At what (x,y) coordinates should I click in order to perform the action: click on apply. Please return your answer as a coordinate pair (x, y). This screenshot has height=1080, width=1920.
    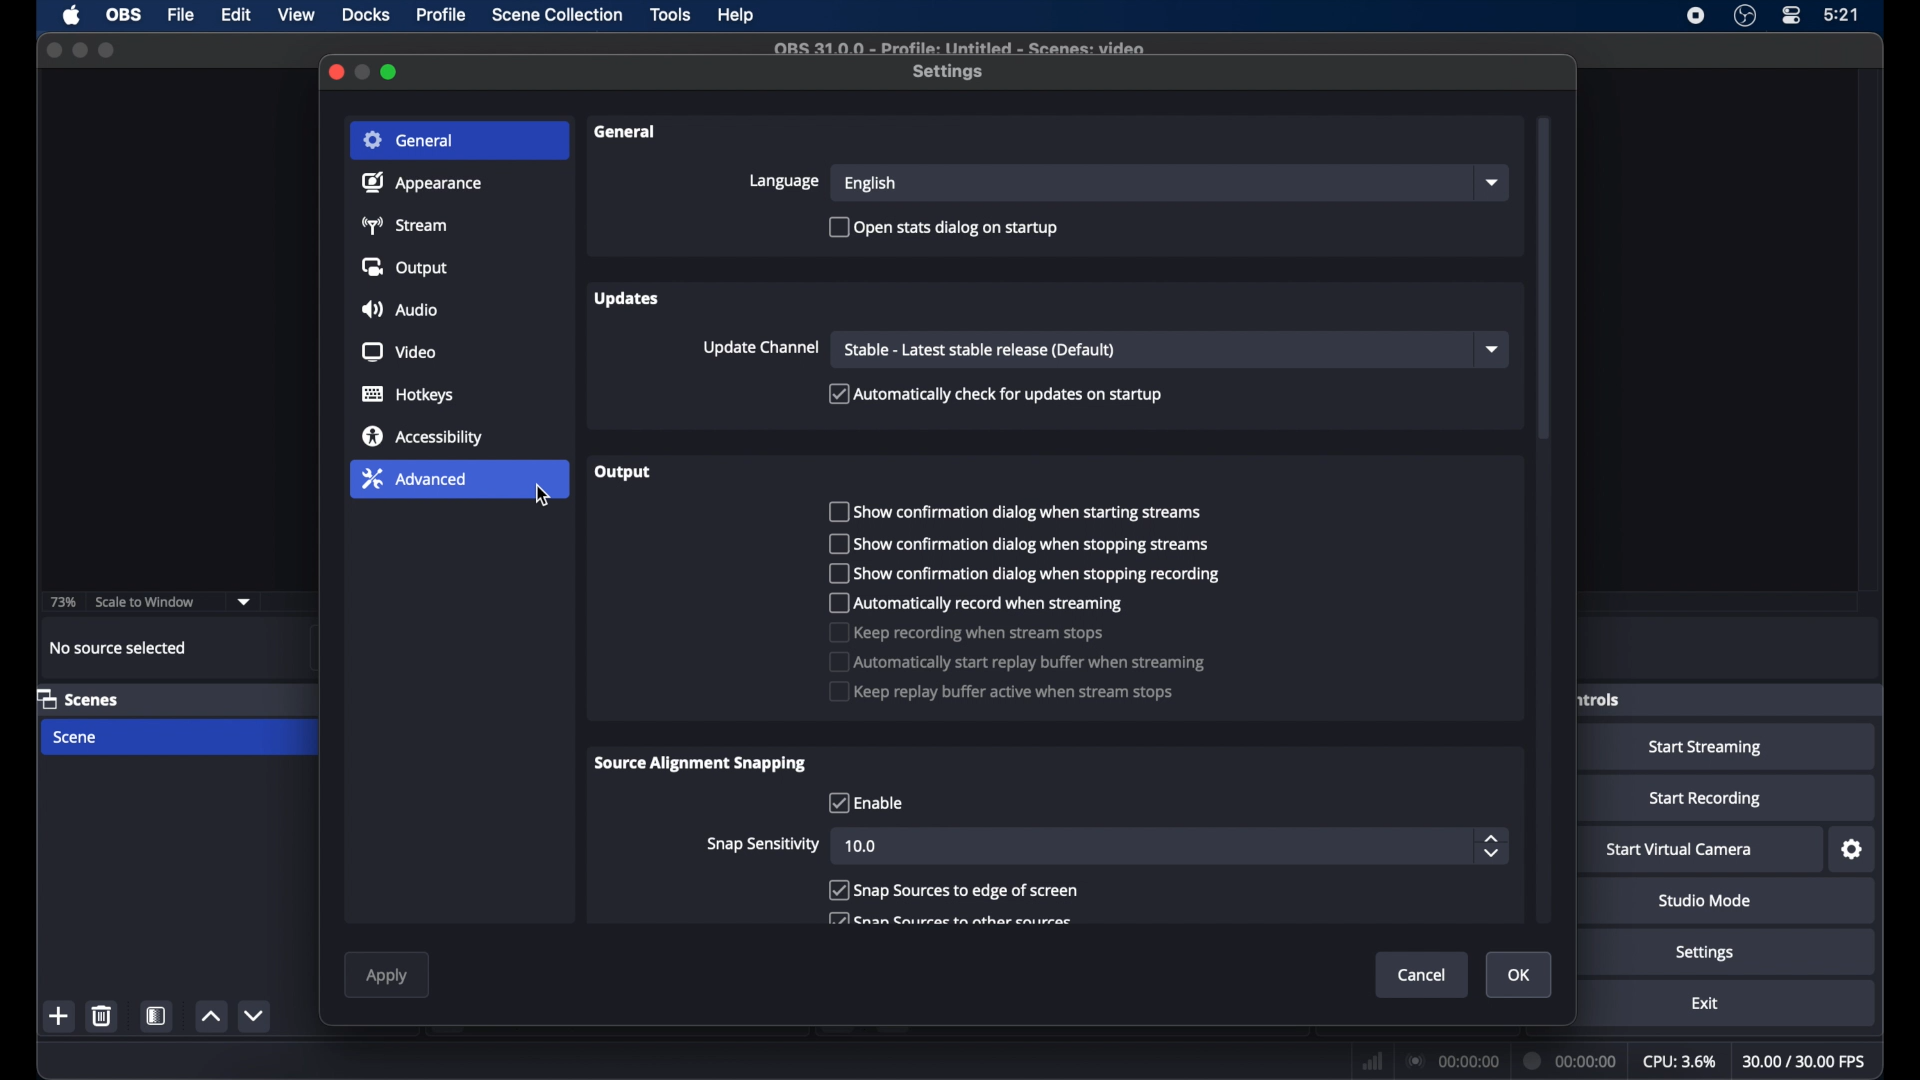
    Looking at the image, I should click on (385, 976).